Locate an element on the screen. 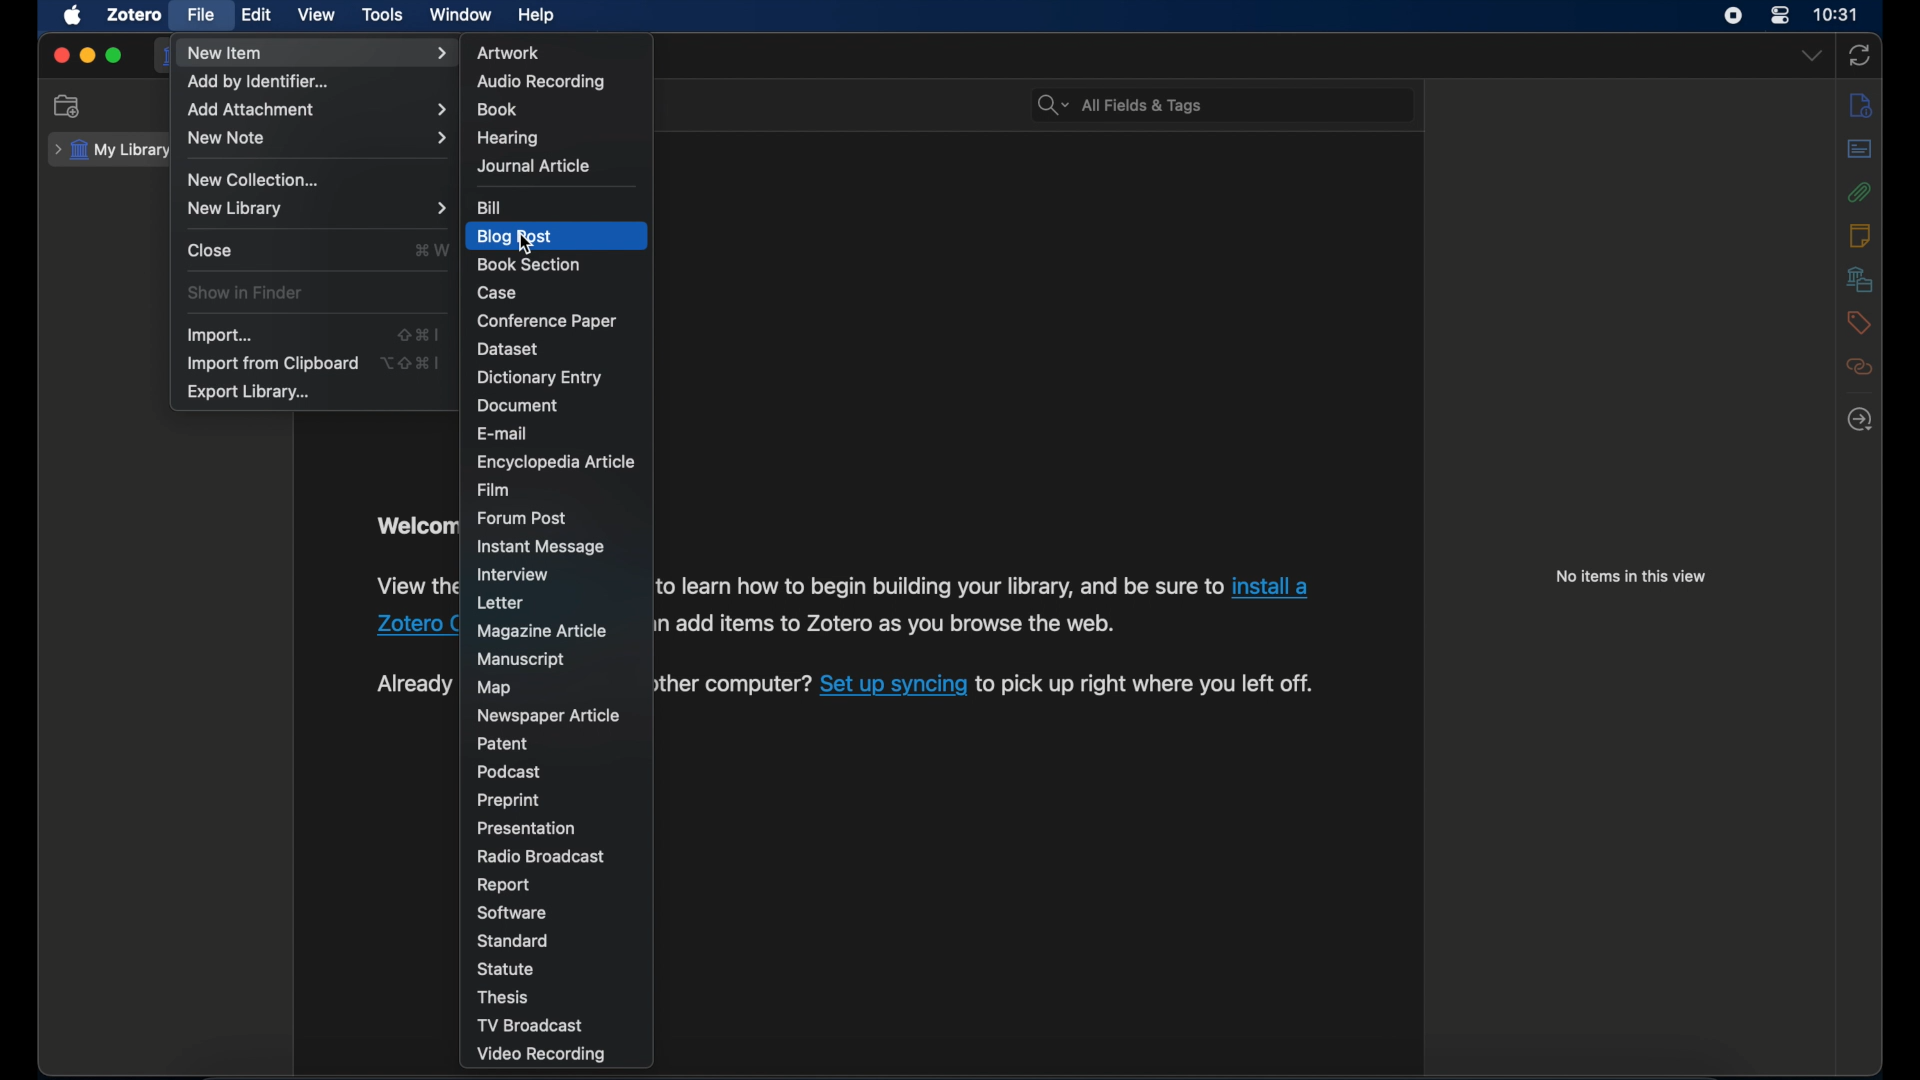  standard is located at coordinates (512, 940).